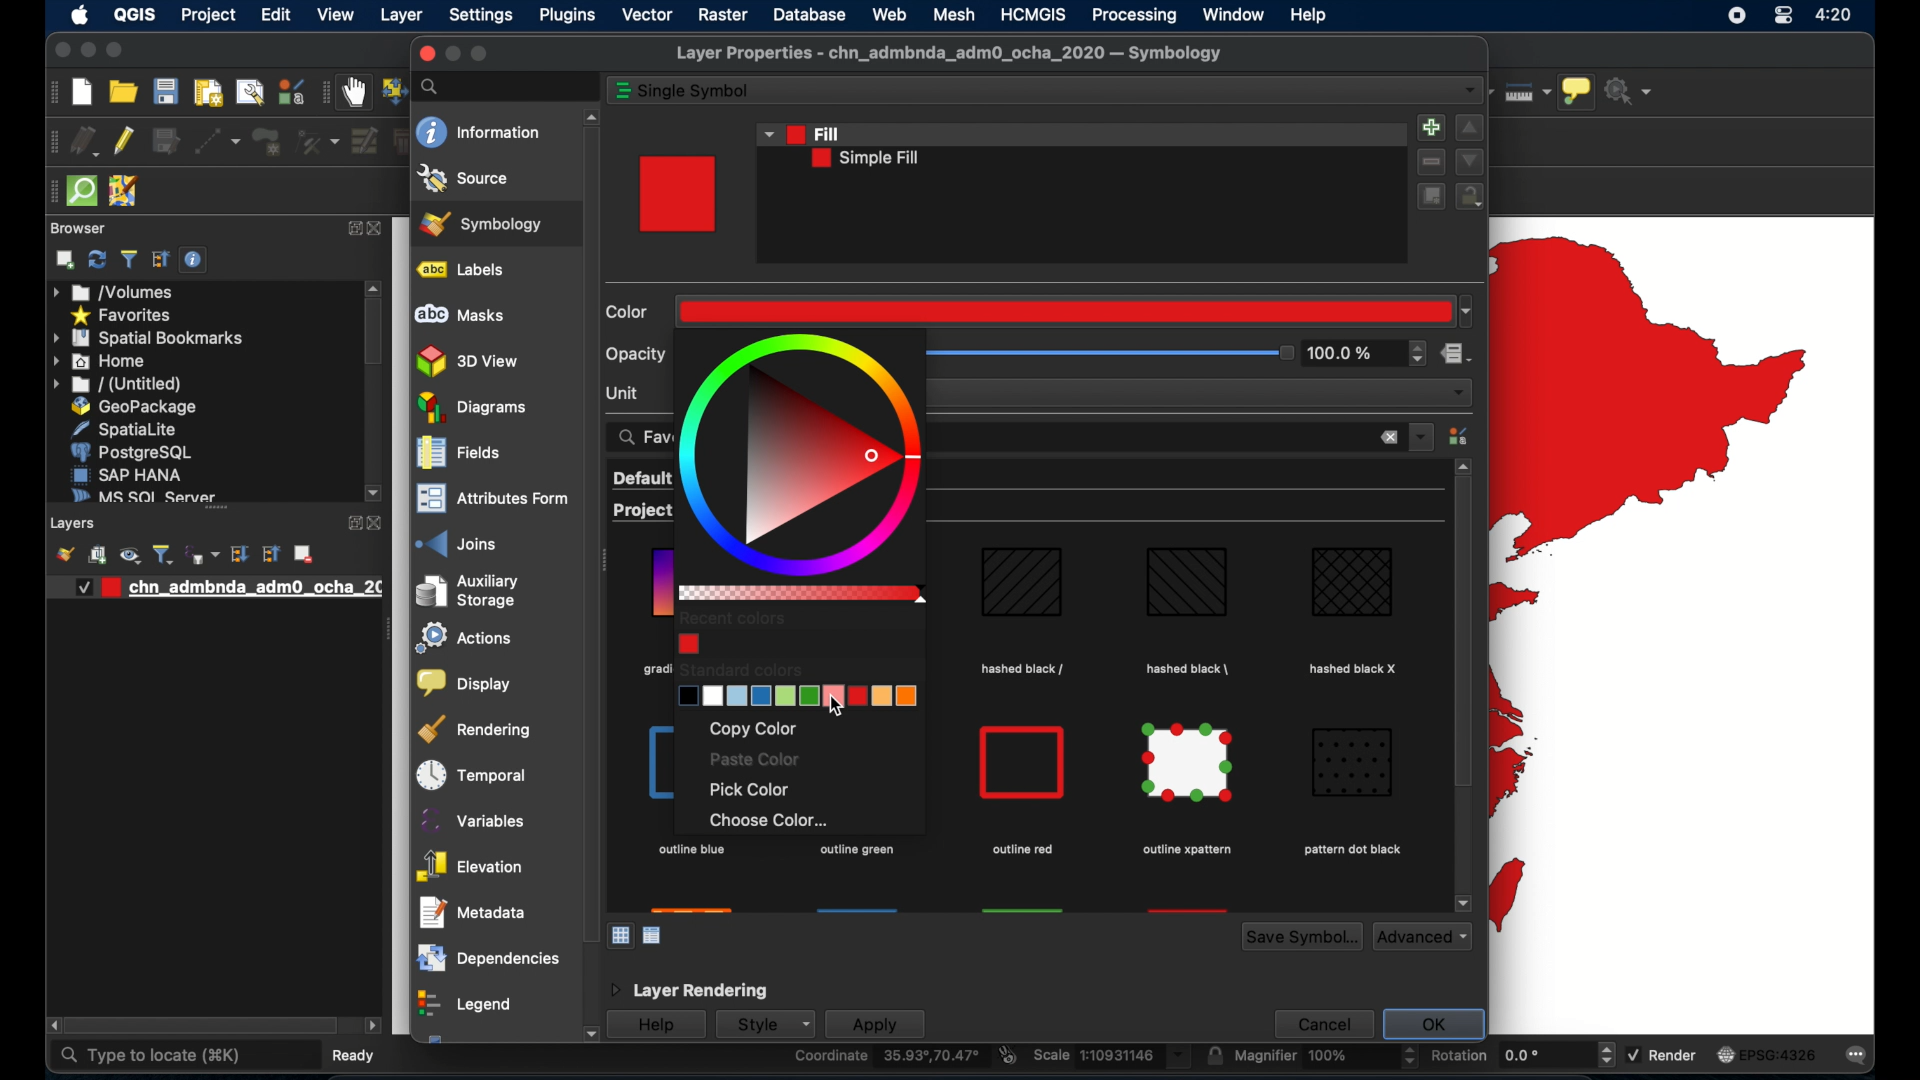 Image resolution: width=1920 pixels, height=1080 pixels. What do you see at coordinates (753, 790) in the screenshot?
I see `pick color` at bounding box center [753, 790].